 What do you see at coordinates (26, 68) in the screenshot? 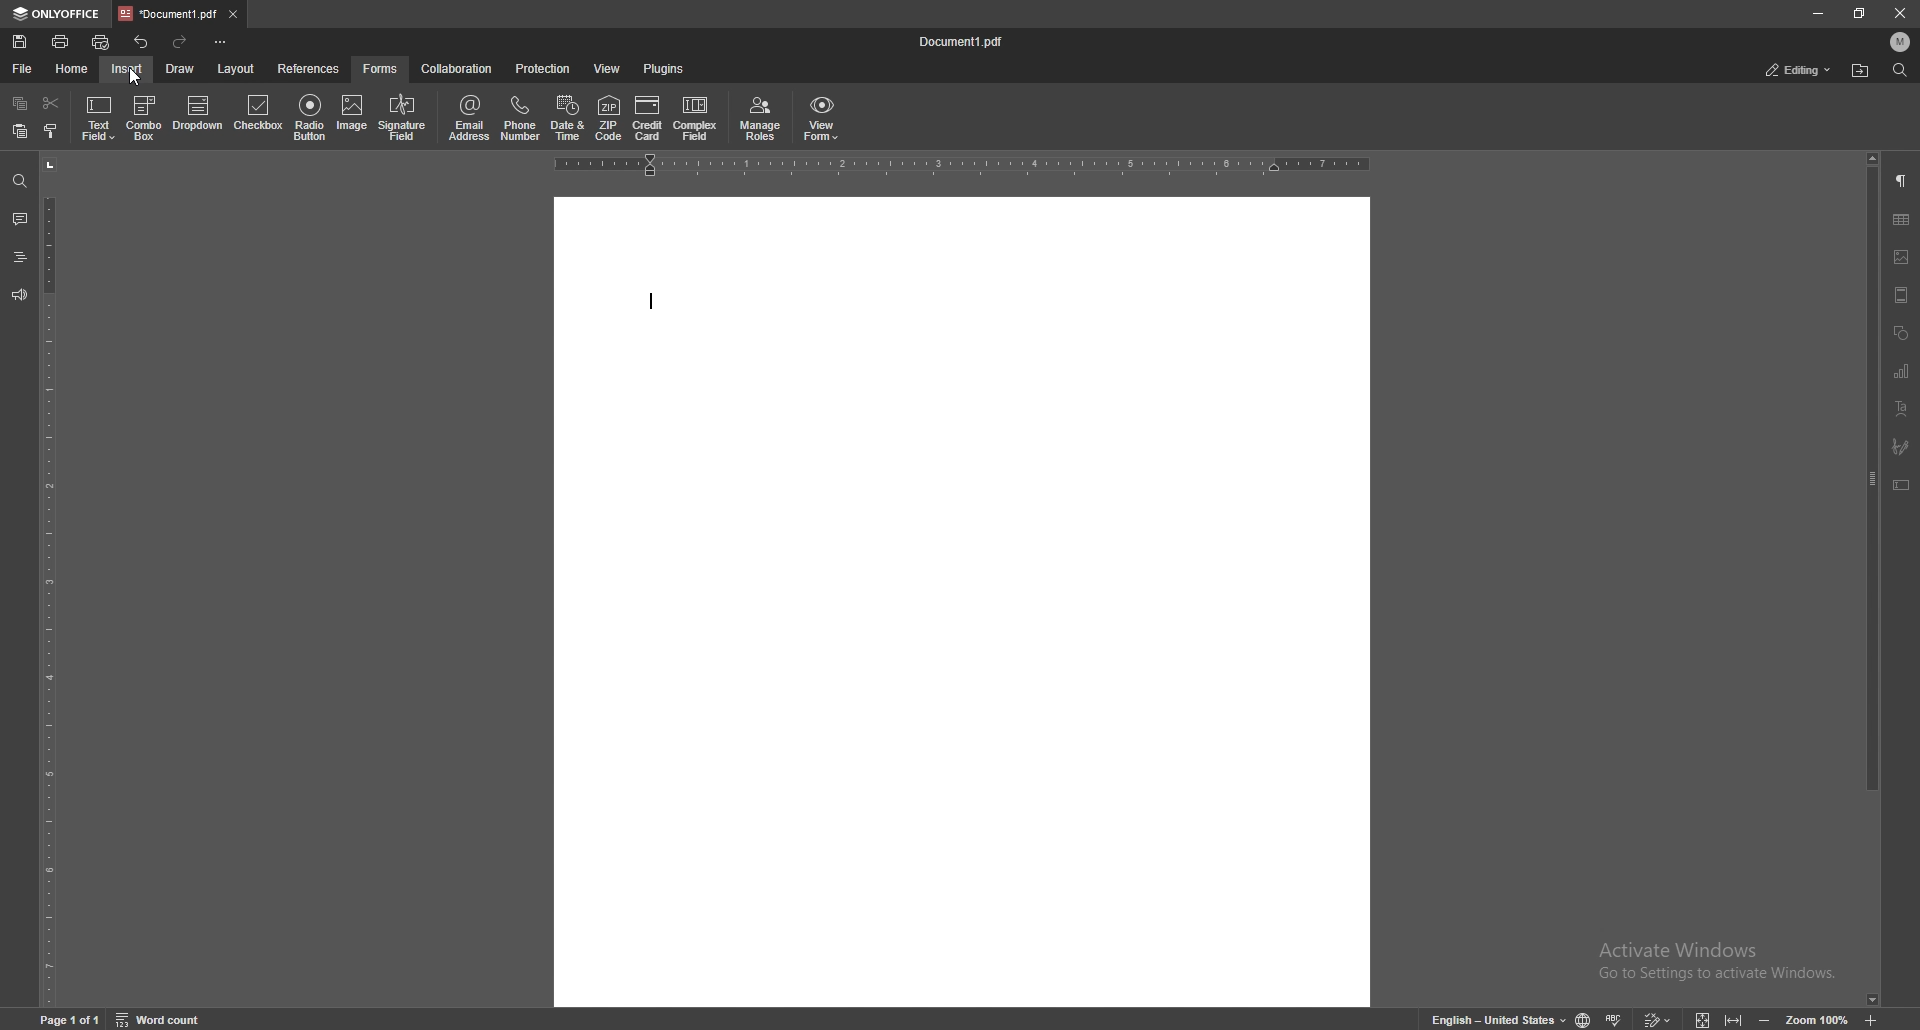
I see `file` at bounding box center [26, 68].